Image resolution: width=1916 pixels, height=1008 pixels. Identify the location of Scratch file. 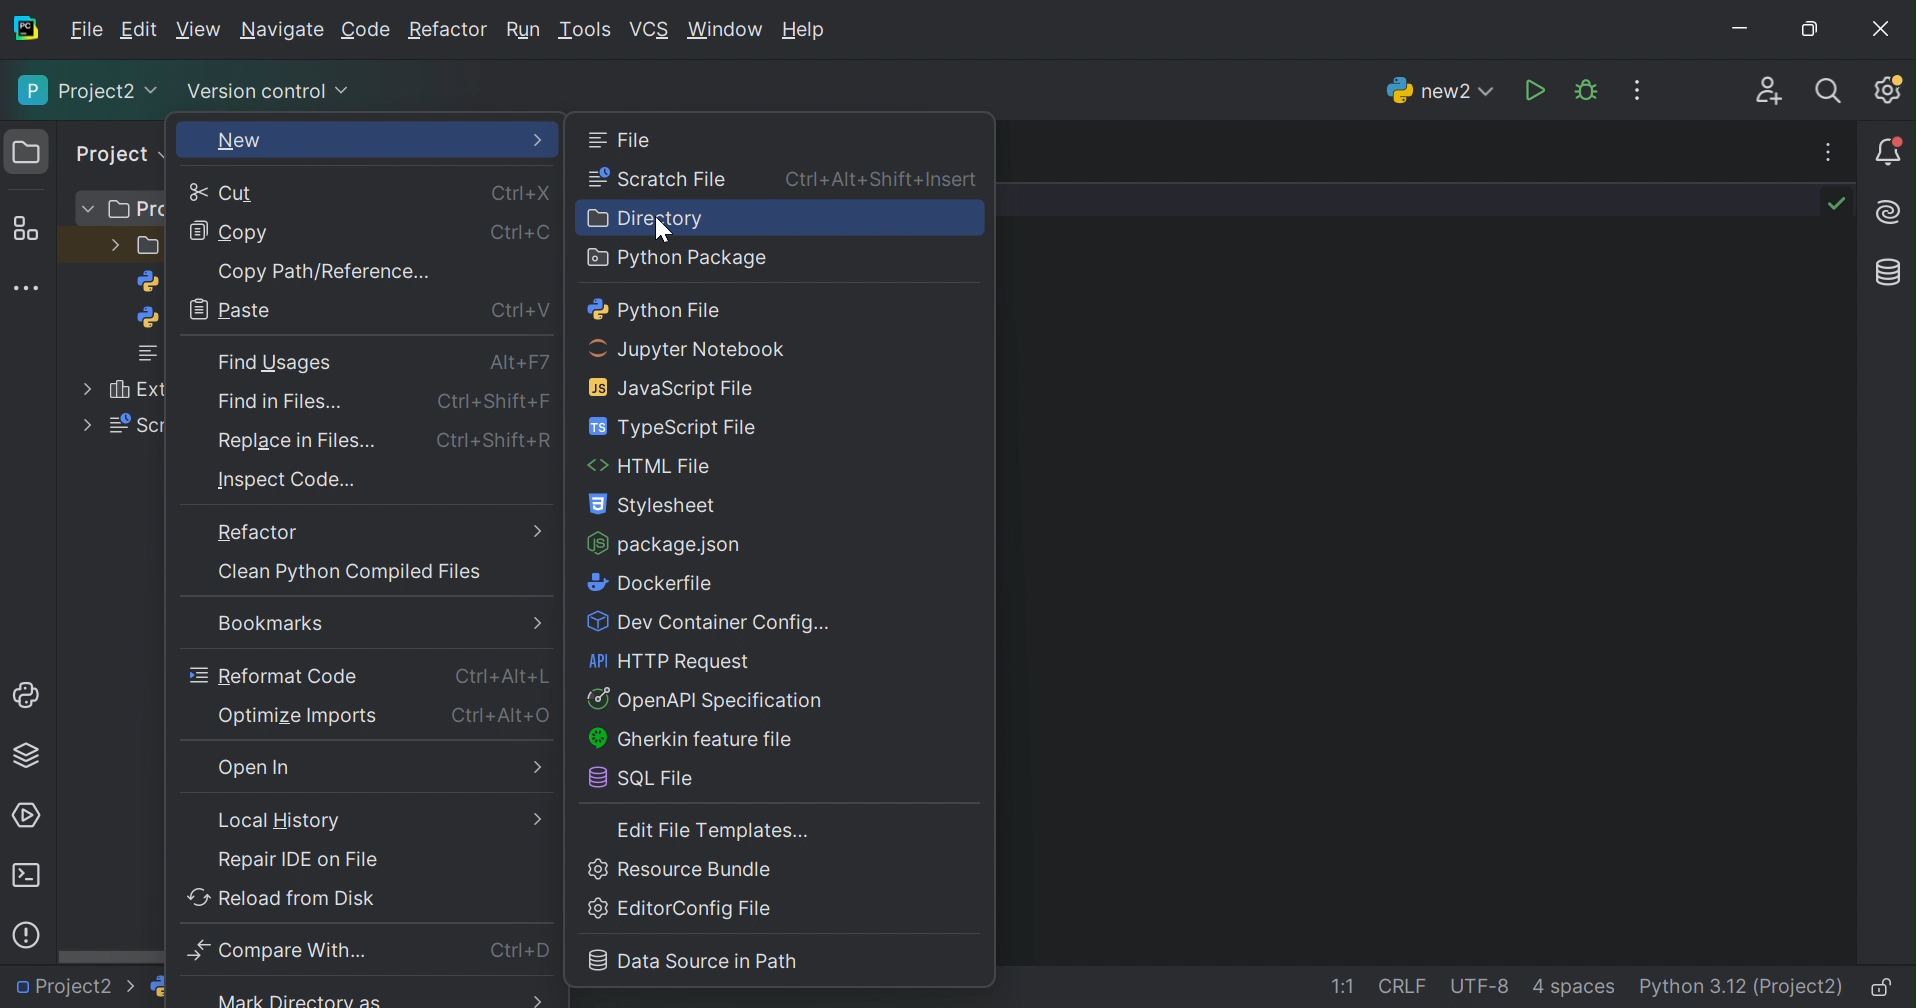
(658, 179).